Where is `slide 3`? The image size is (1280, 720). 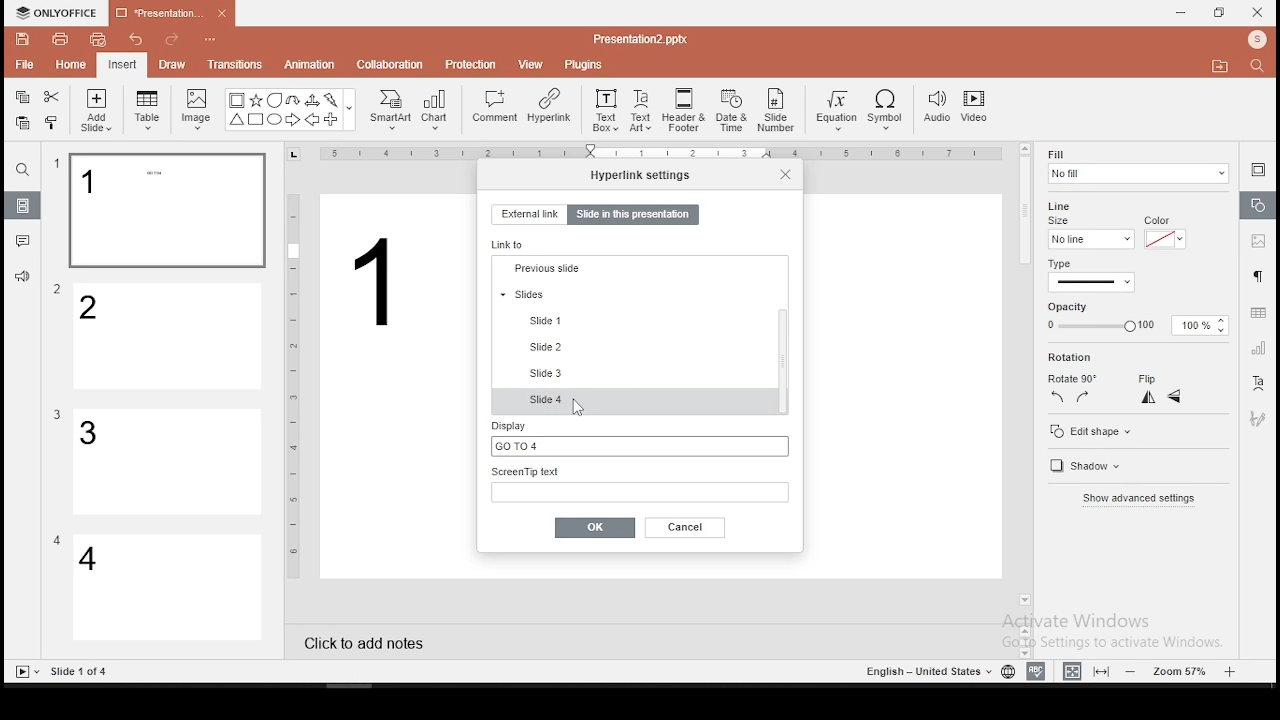
slide 3 is located at coordinates (165, 462).